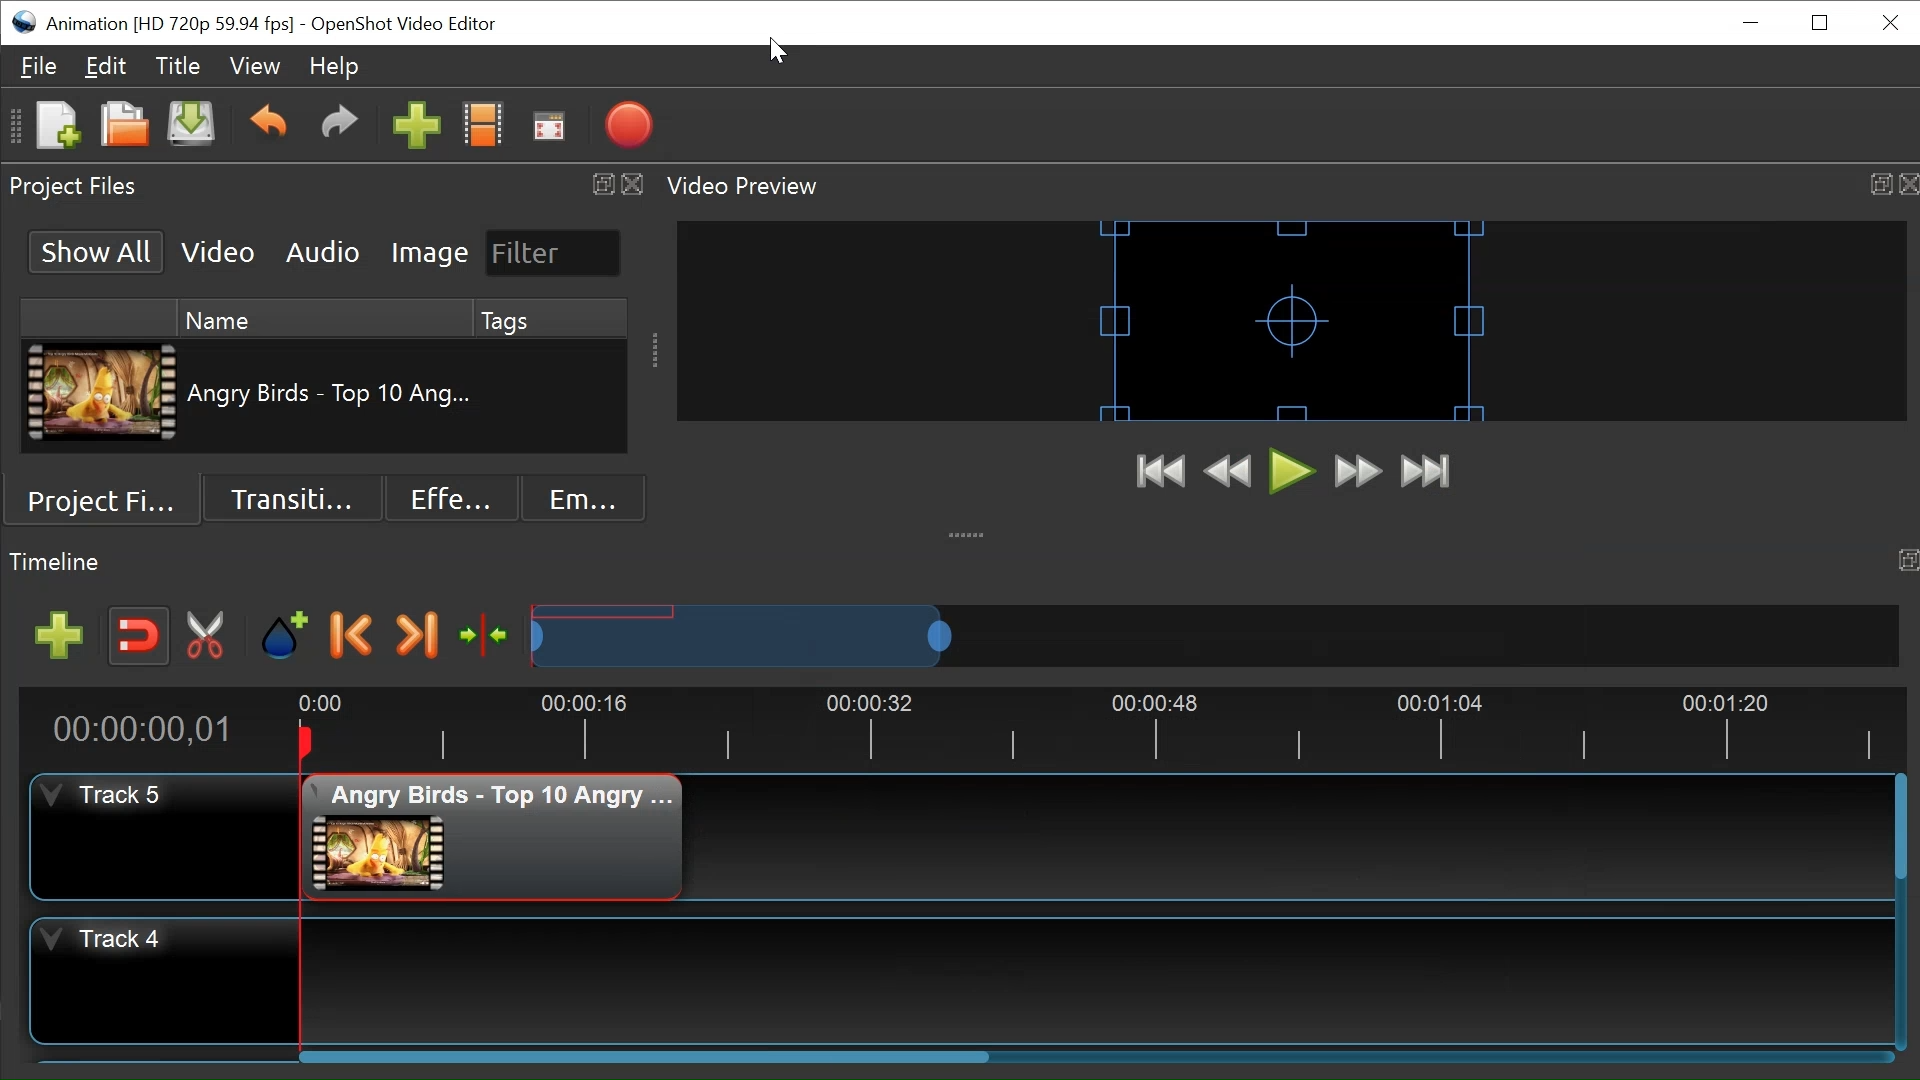  Describe the element at coordinates (177, 69) in the screenshot. I see `Title` at that location.